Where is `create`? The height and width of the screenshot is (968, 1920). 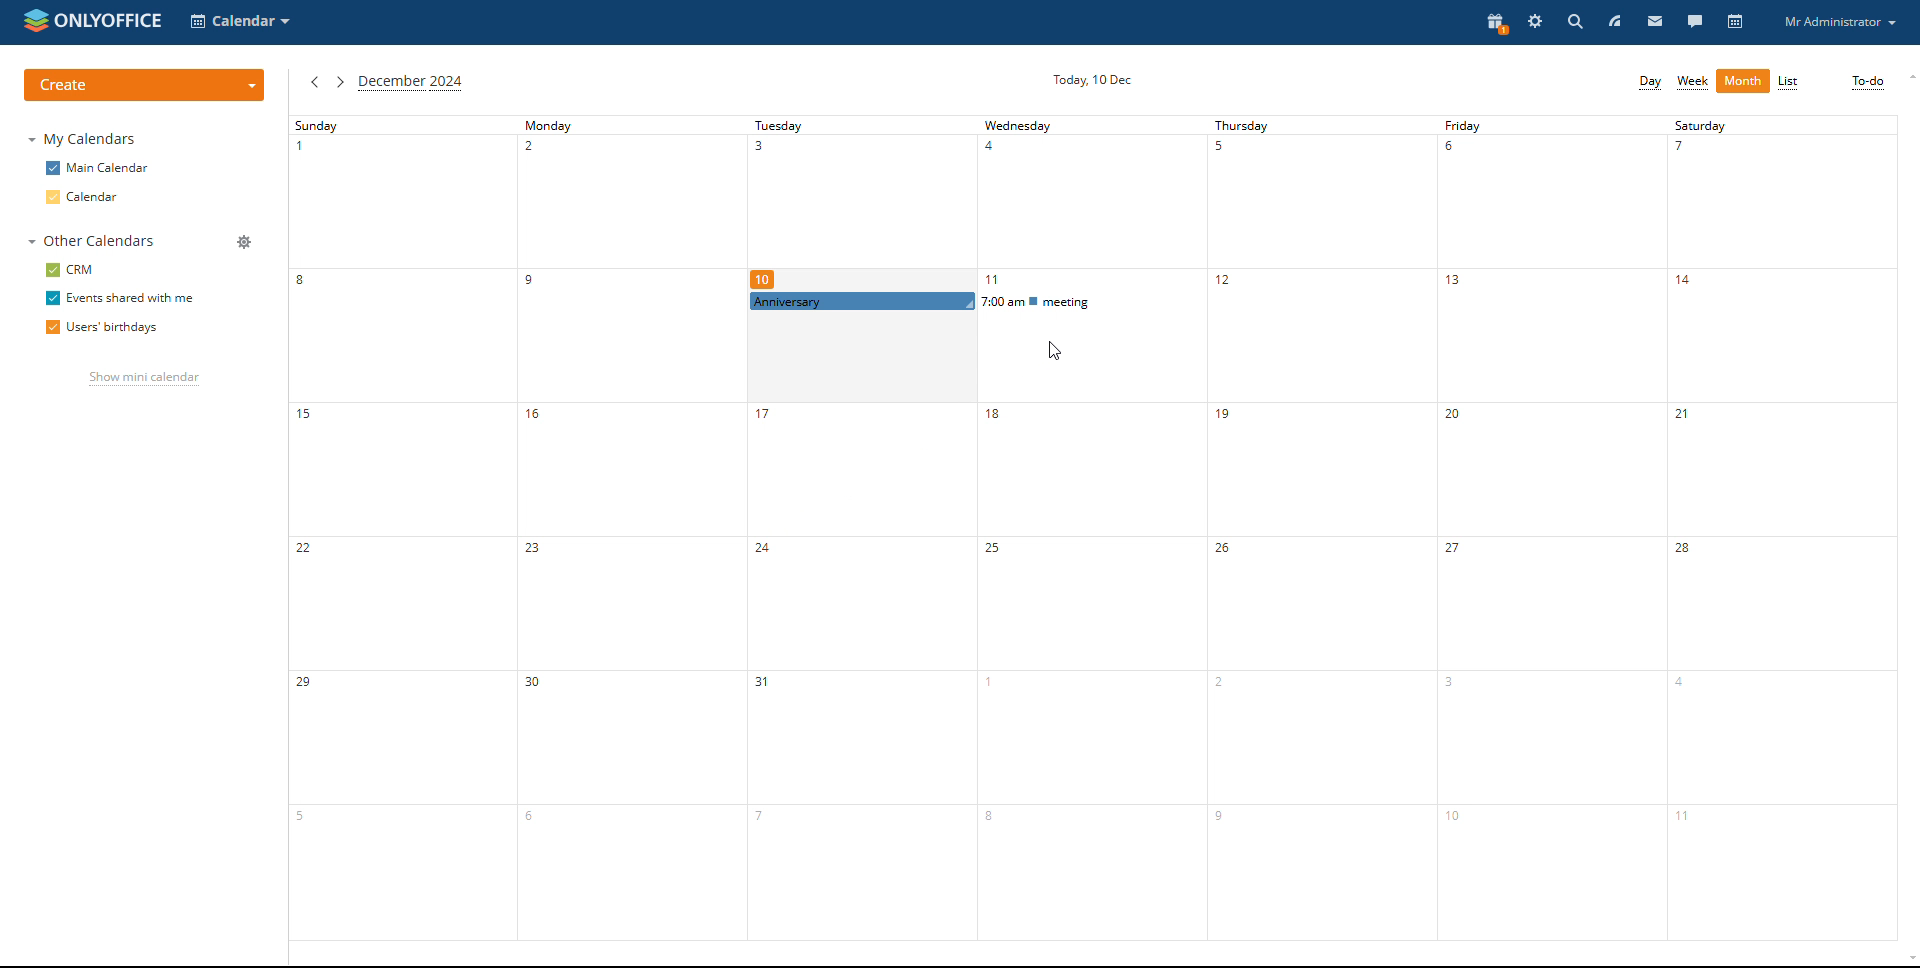 create is located at coordinates (145, 84).